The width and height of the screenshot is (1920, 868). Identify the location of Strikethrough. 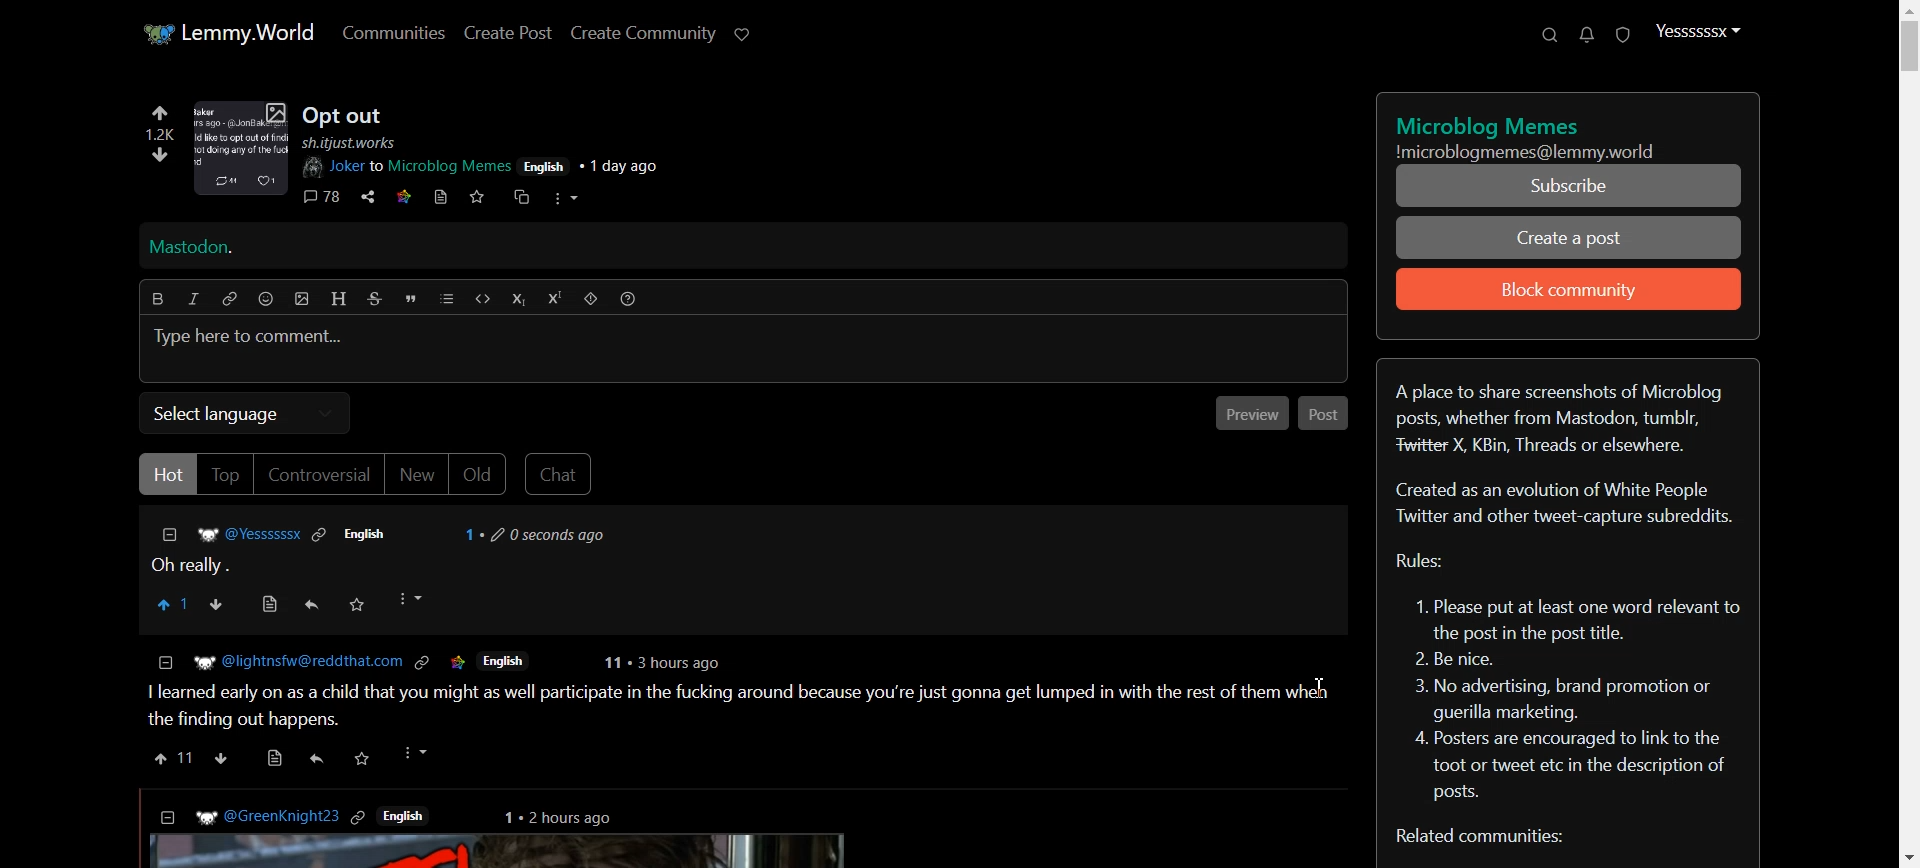
(373, 298).